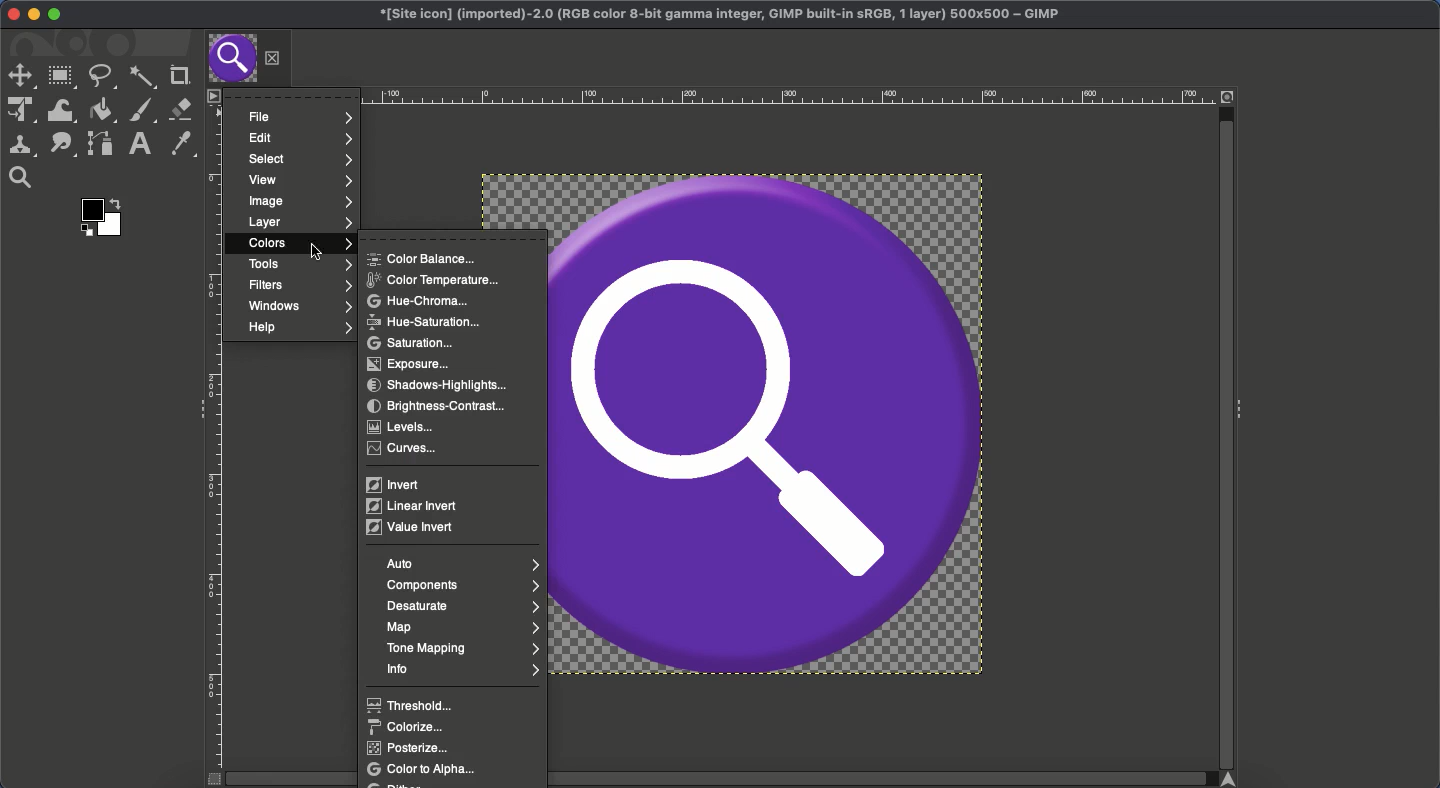  I want to click on Threshold, so click(416, 705).